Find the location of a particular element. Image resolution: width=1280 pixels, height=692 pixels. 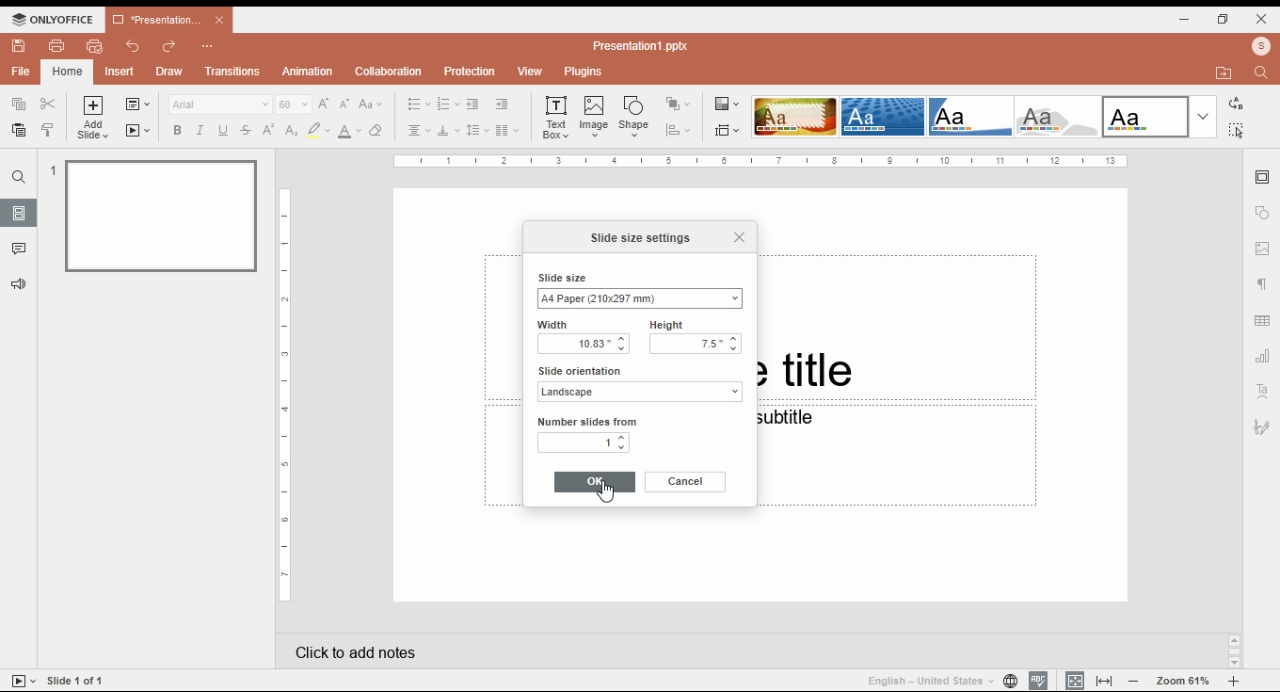

decrement font size is located at coordinates (345, 103).